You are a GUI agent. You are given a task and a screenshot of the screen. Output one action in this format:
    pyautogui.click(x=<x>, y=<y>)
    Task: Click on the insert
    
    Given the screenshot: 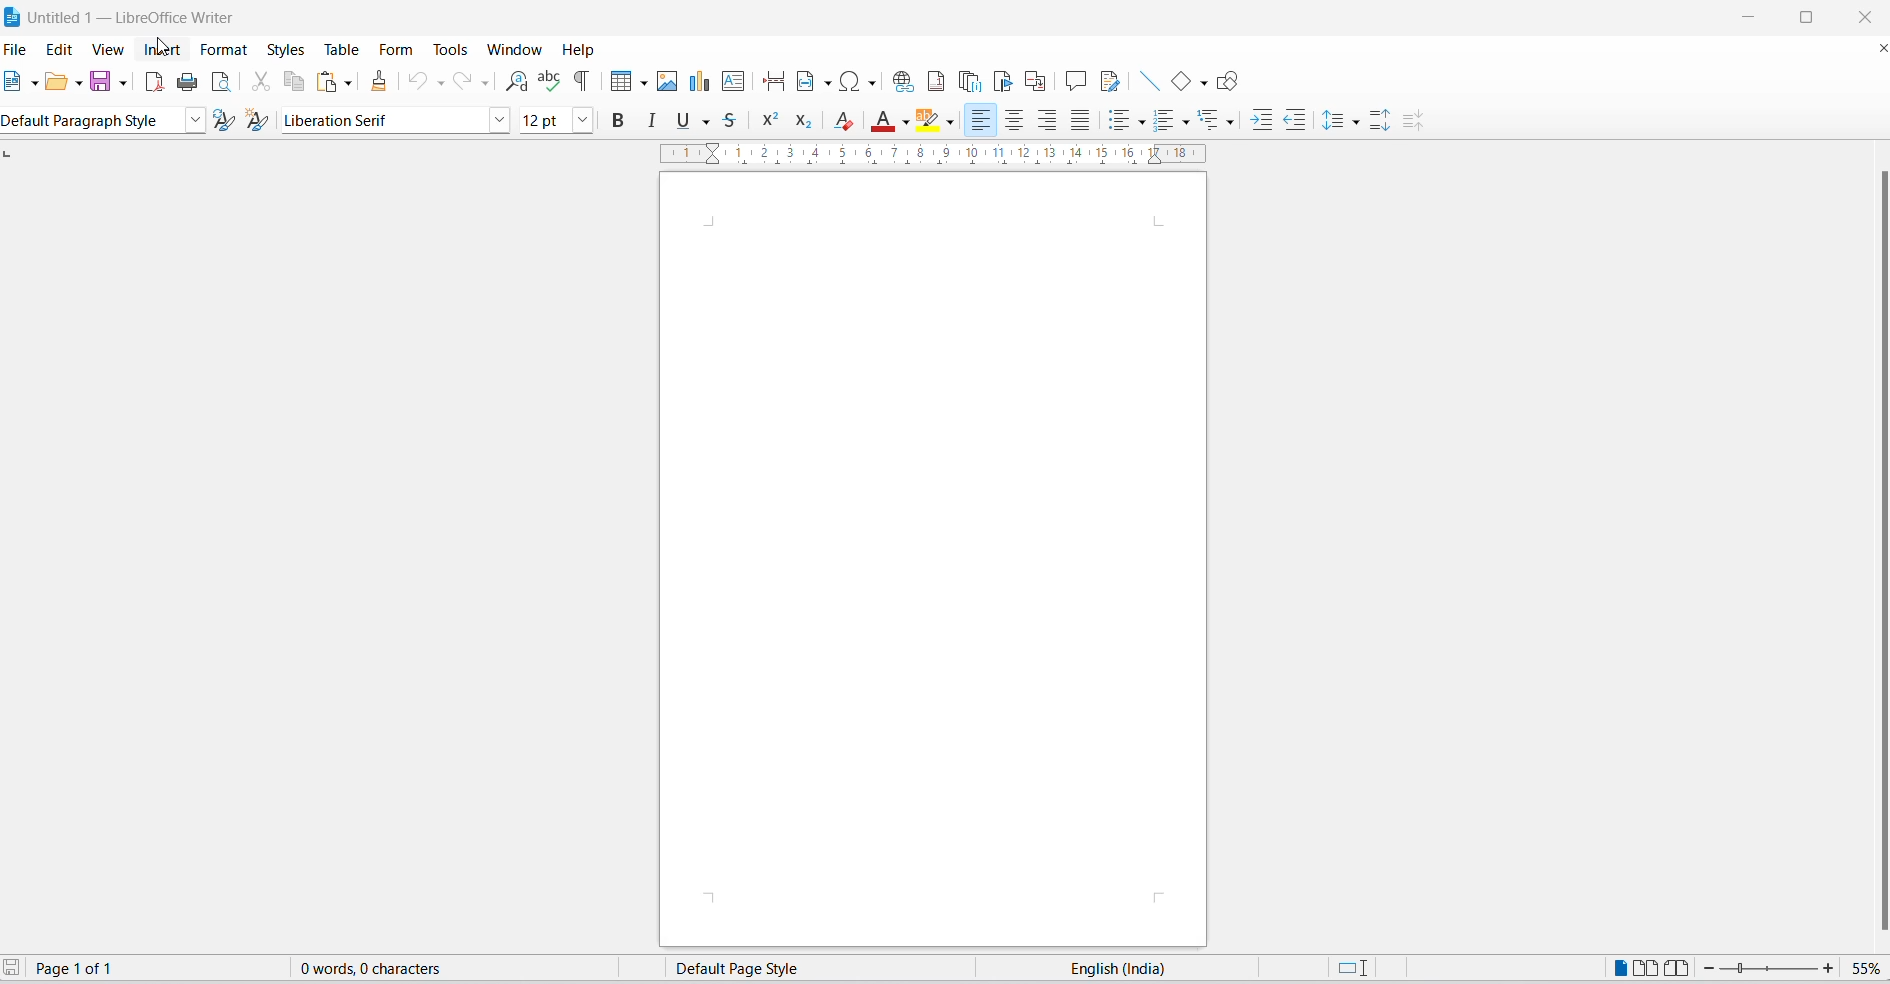 What is the action you would take?
    pyautogui.click(x=160, y=46)
    